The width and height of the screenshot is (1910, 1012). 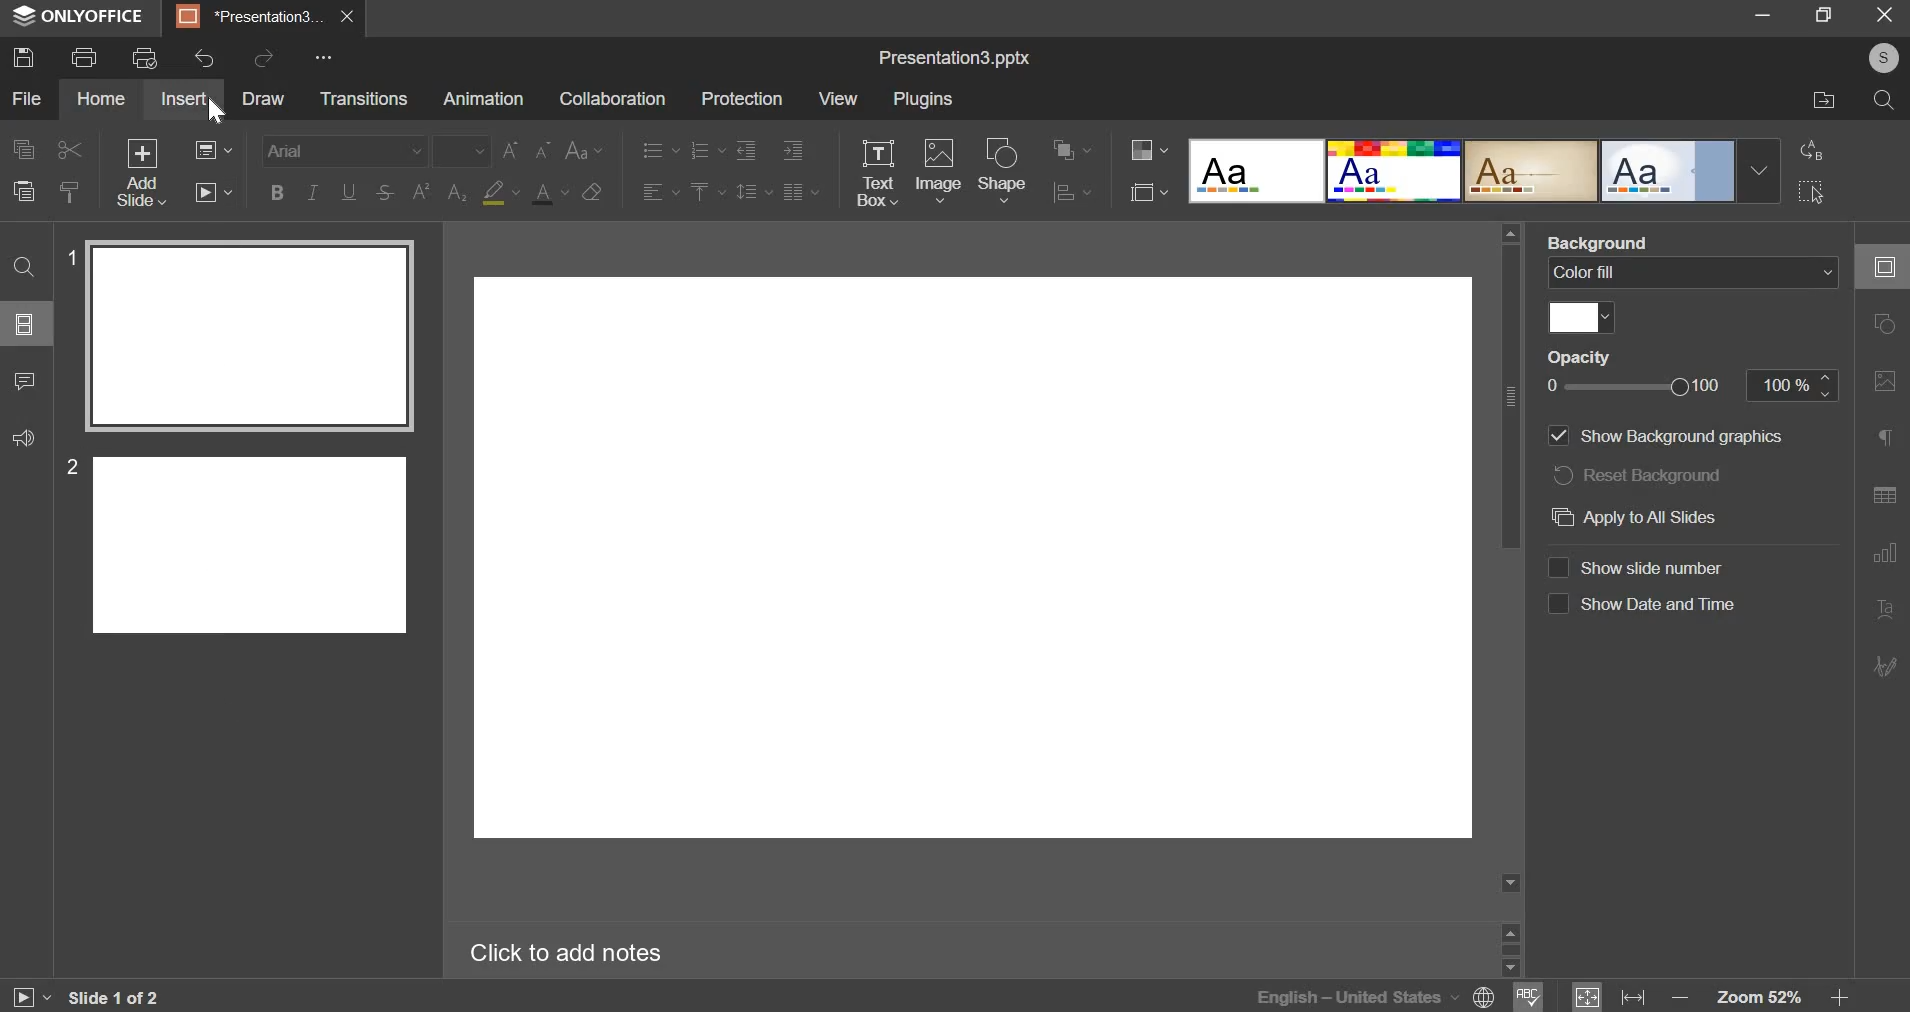 What do you see at coordinates (1329, 995) in the screenshot?
I see `language` at bounding box center [1329, 995].